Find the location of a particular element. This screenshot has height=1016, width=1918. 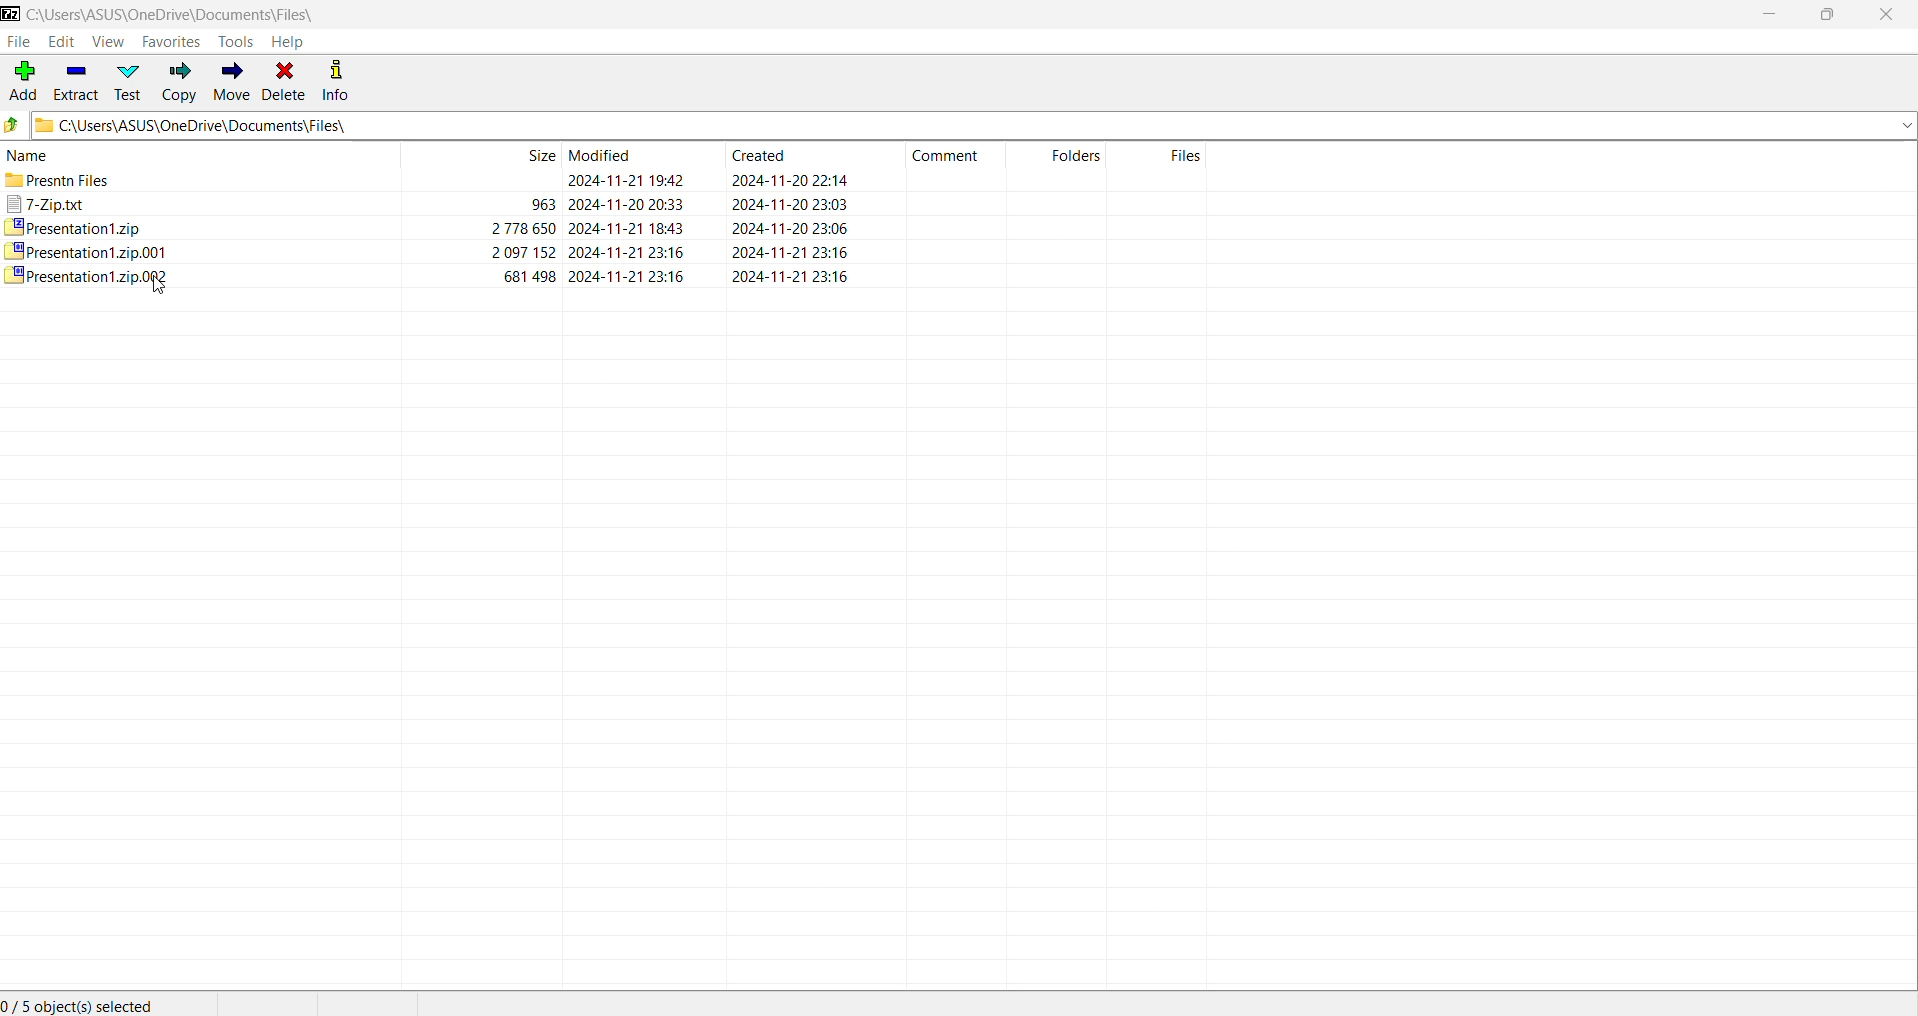

963 is located at coordinates (540, 205).